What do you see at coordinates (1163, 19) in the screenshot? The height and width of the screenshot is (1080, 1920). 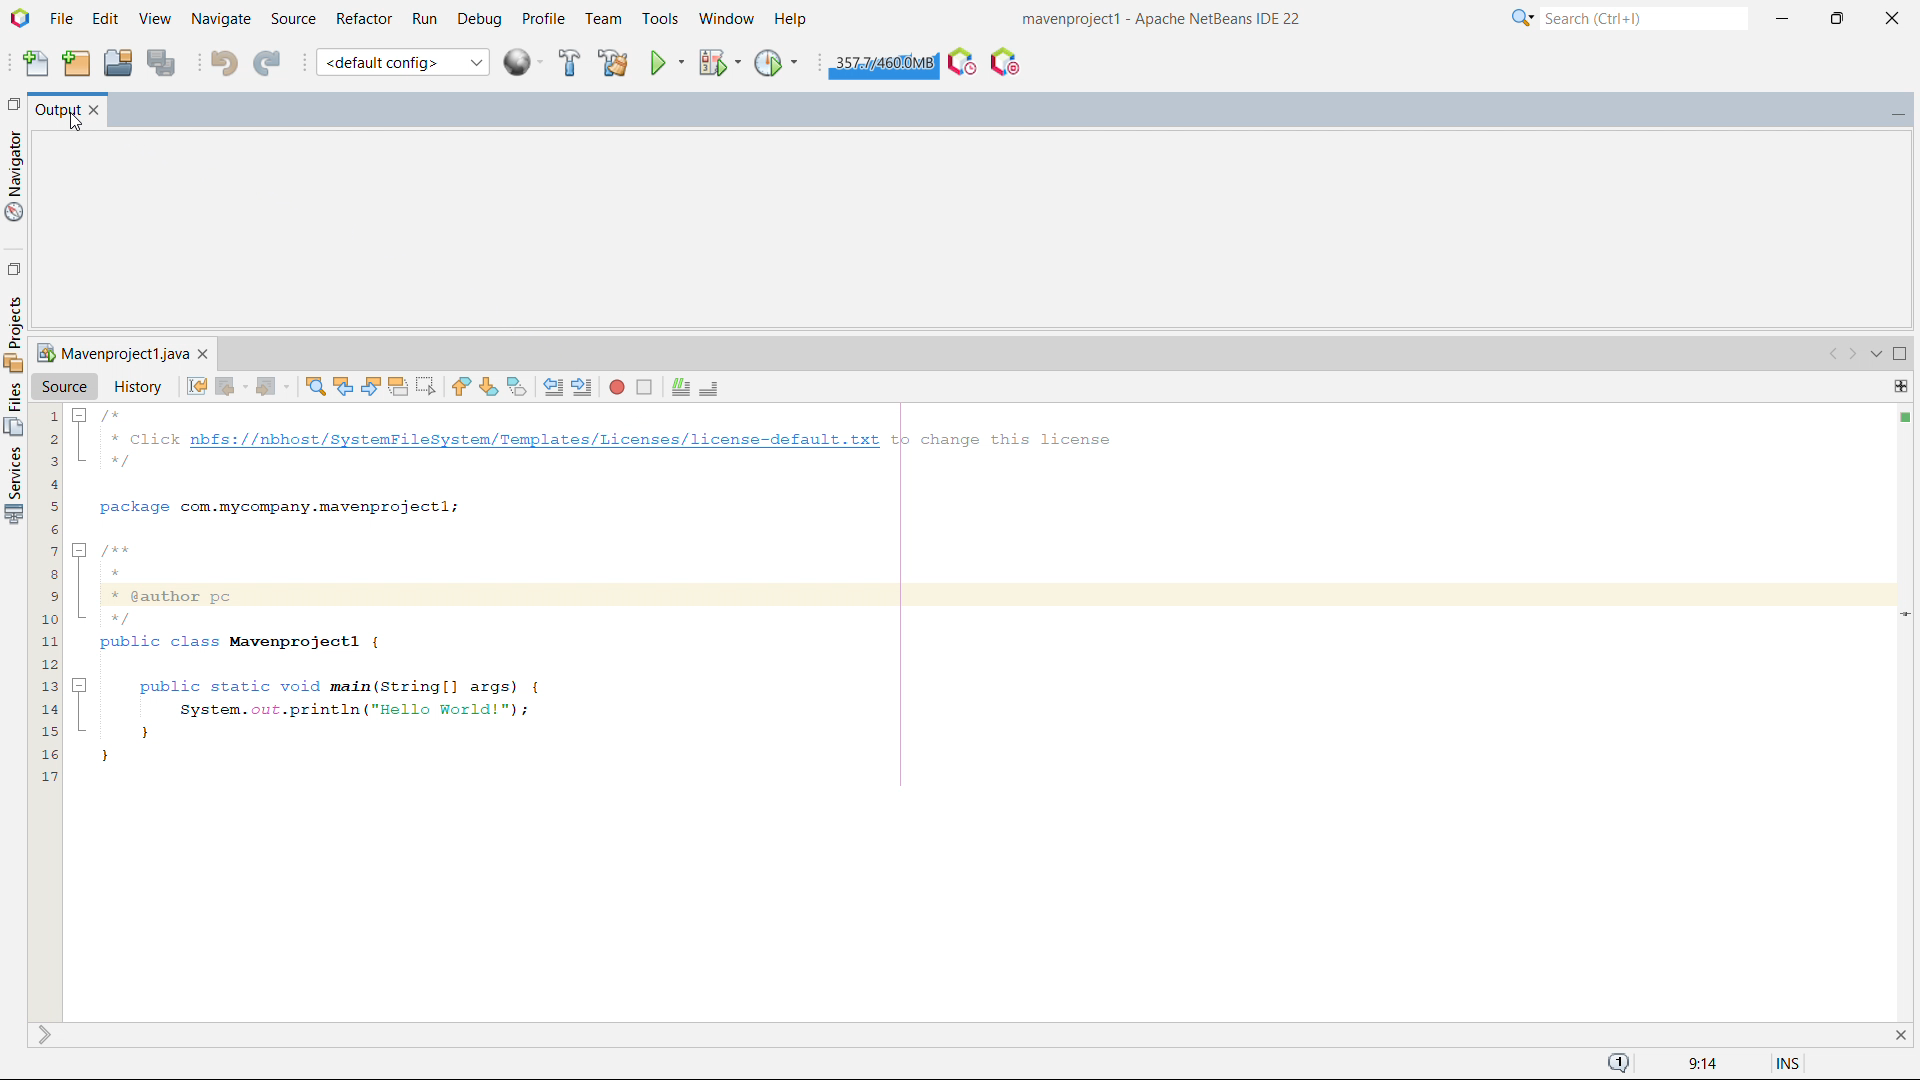 I see `project title` at bounding box center [1163, 19].